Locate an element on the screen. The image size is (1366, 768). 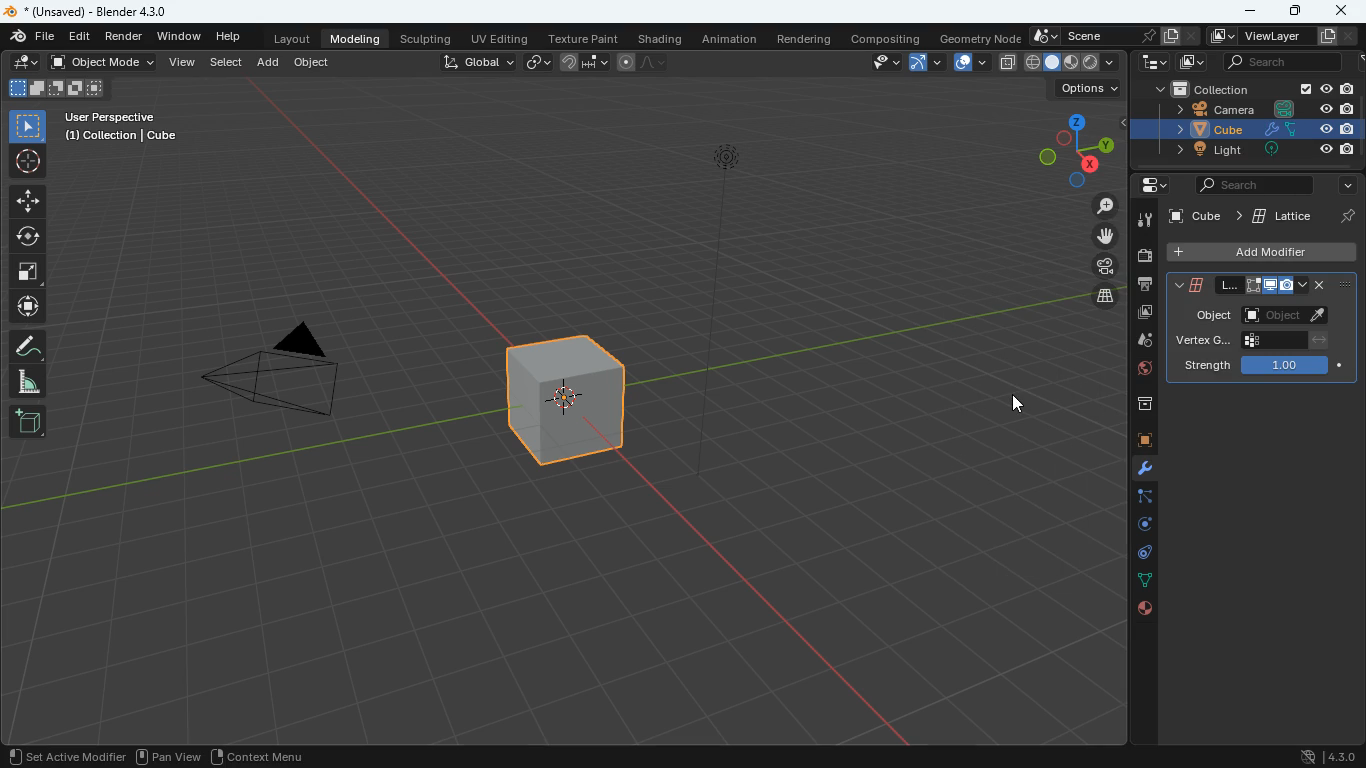
select is located at coordinates (227, 63).